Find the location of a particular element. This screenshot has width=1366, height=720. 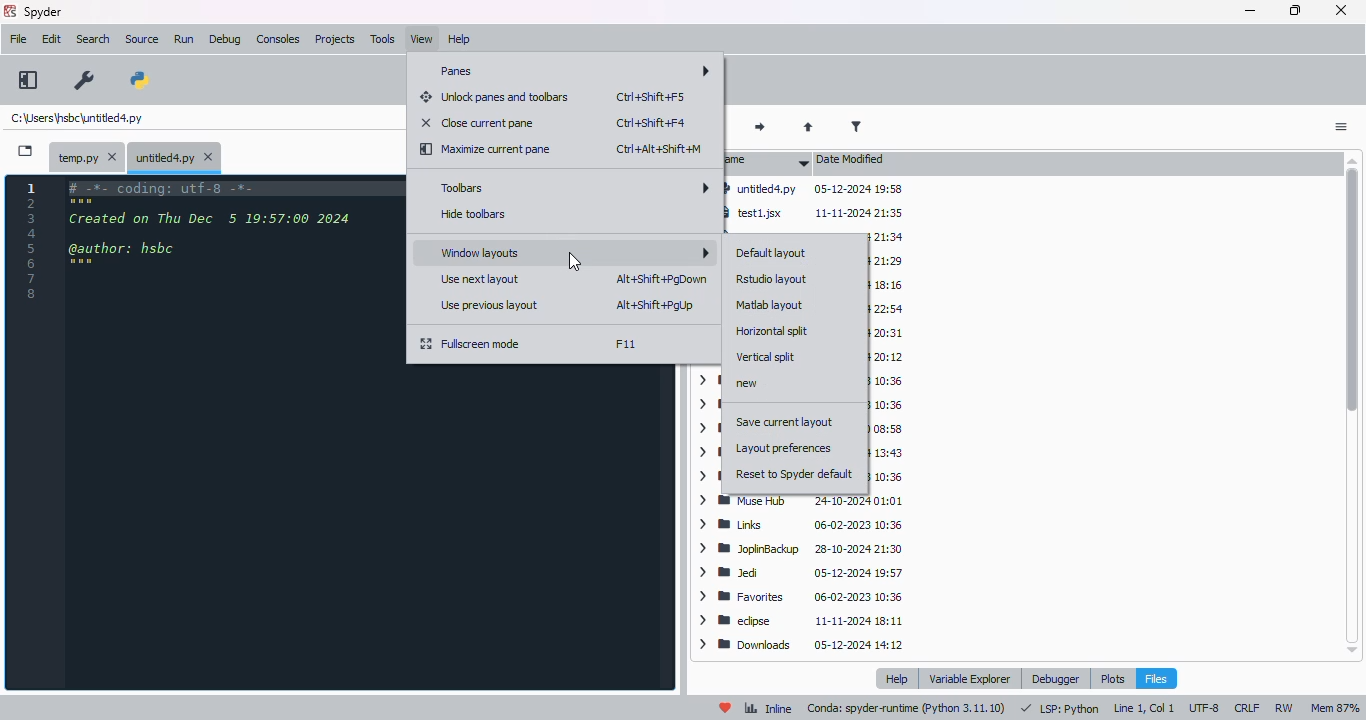

untitled4.py is located at coordinates (76, 117).